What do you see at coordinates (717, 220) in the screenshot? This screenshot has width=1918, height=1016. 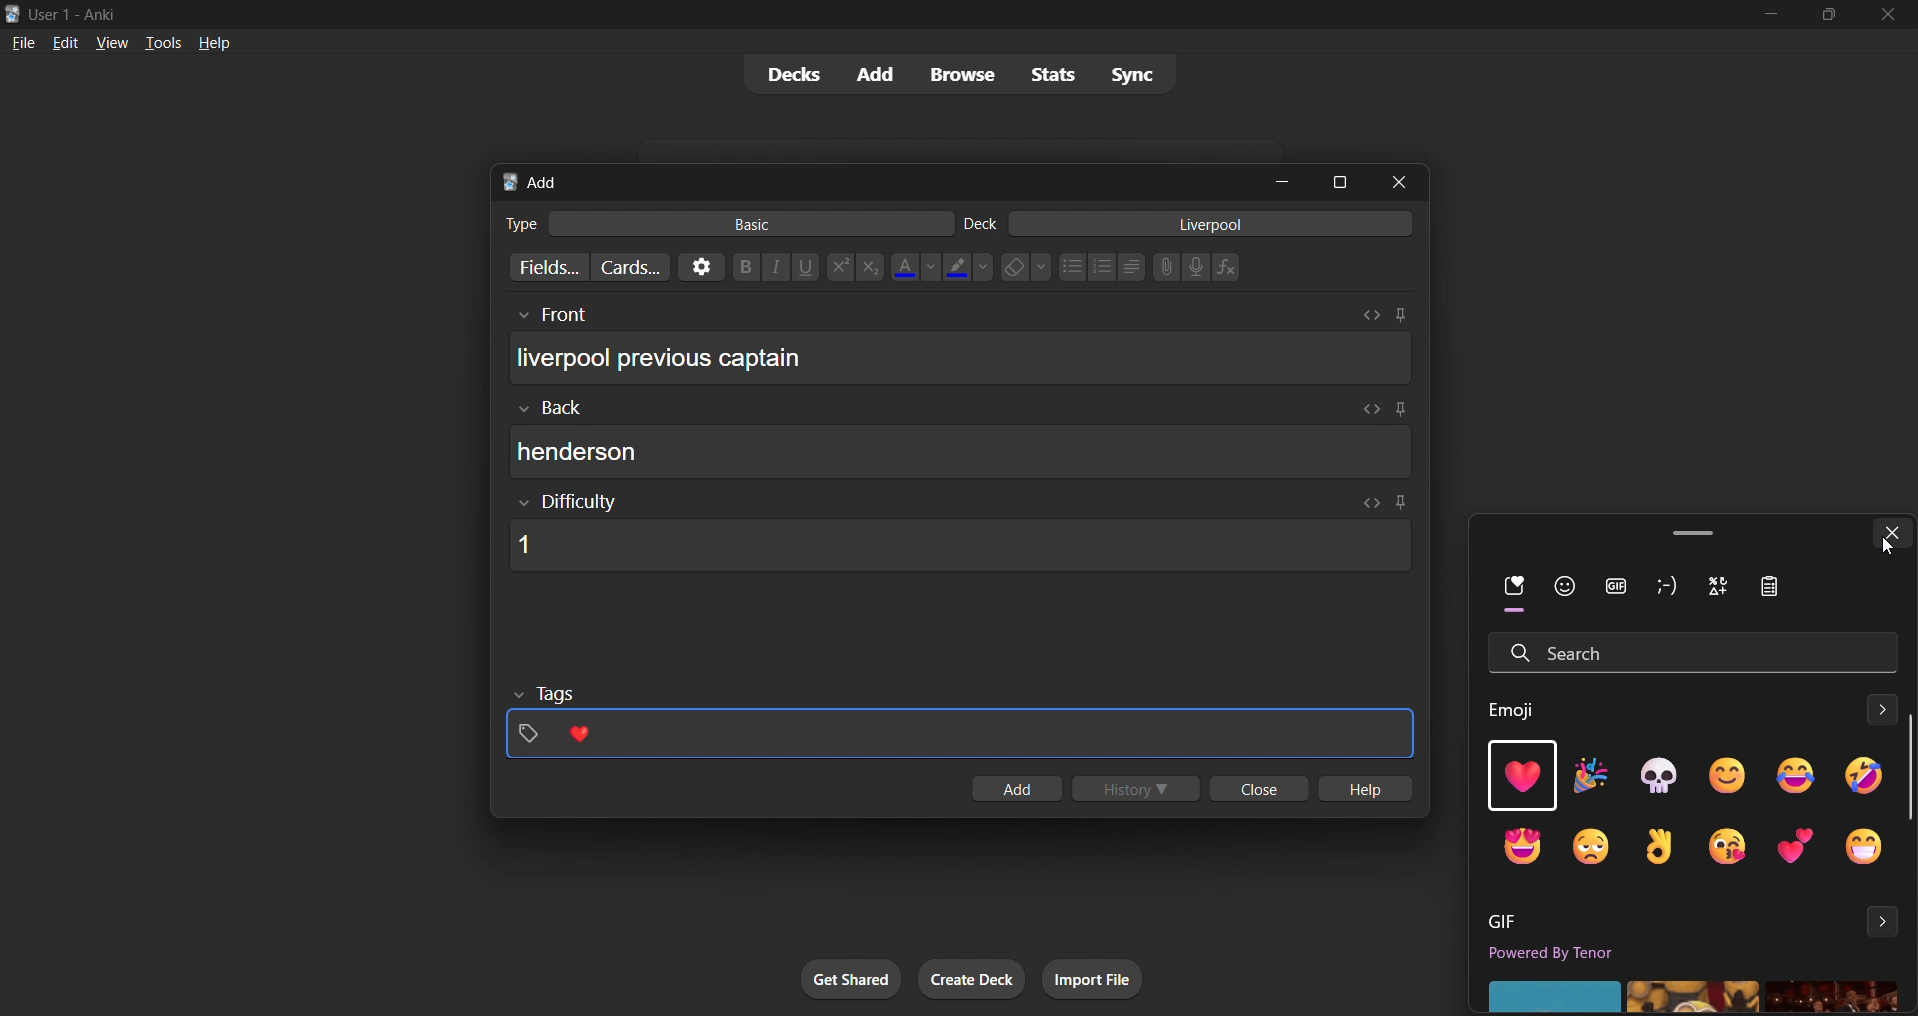 I see `card type input box` at bounding box center [717, 220].